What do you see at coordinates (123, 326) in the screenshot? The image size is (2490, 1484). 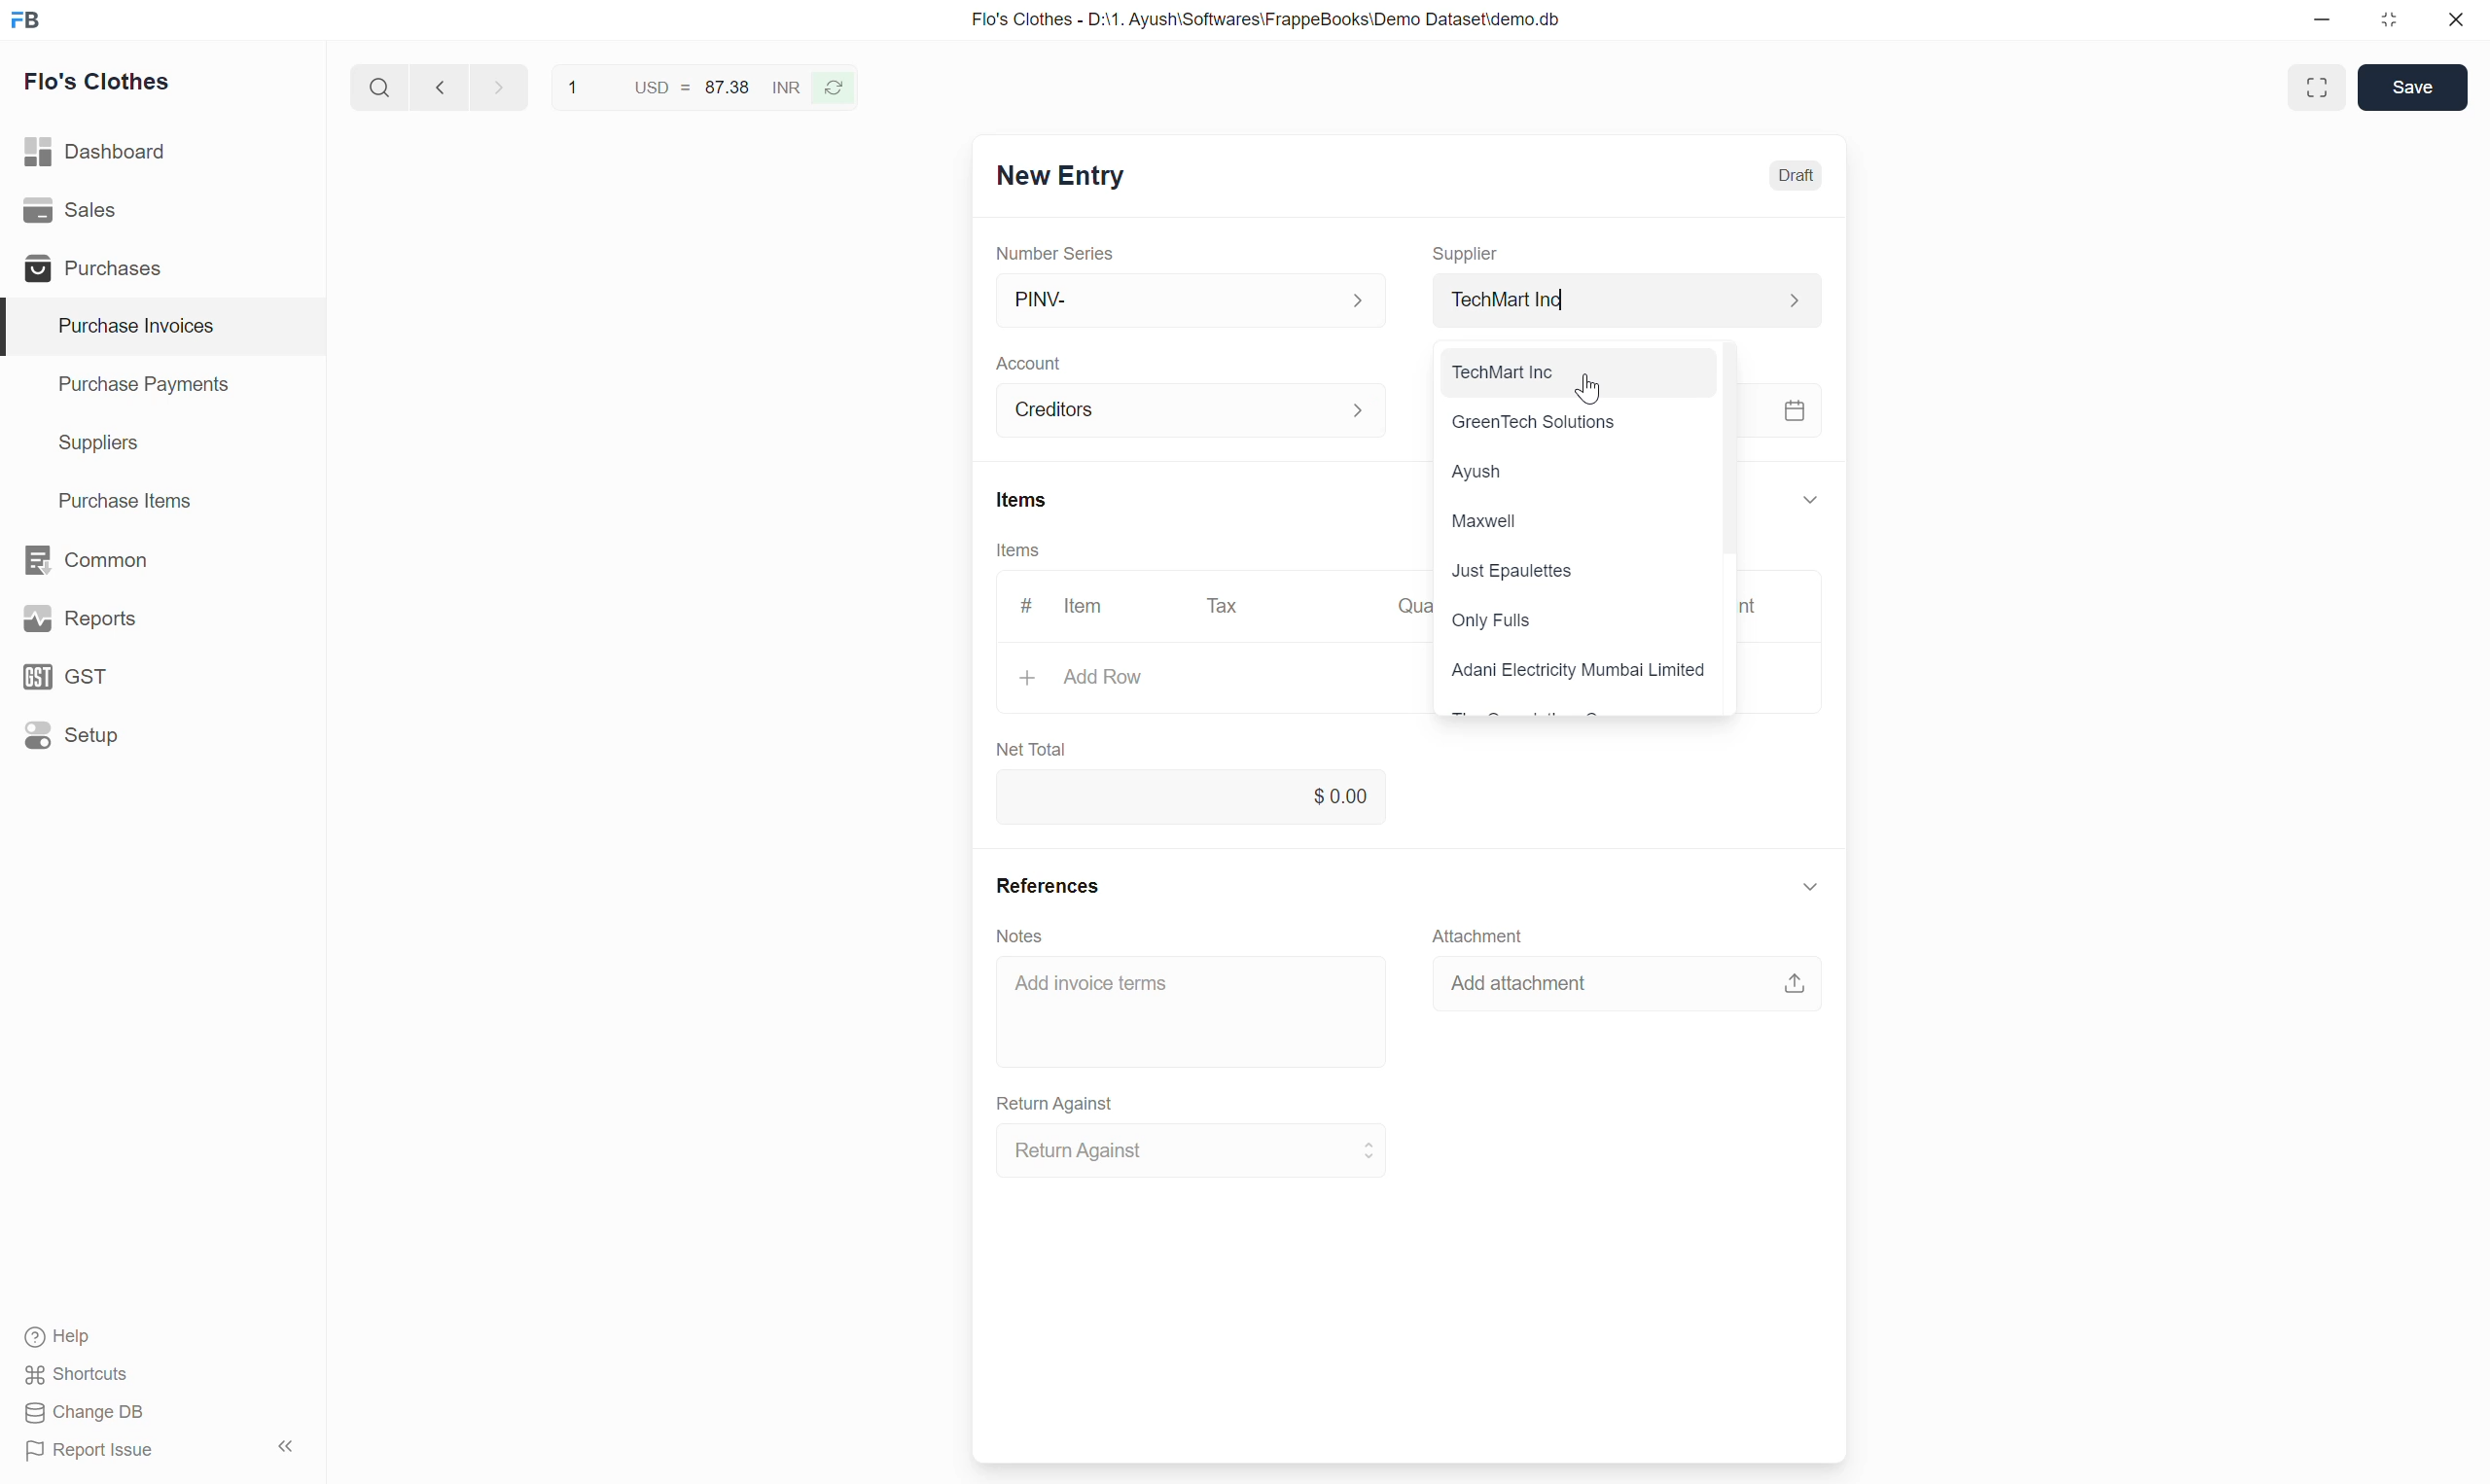 I see `Purchase Invoices` at bounding box center [123, 326].